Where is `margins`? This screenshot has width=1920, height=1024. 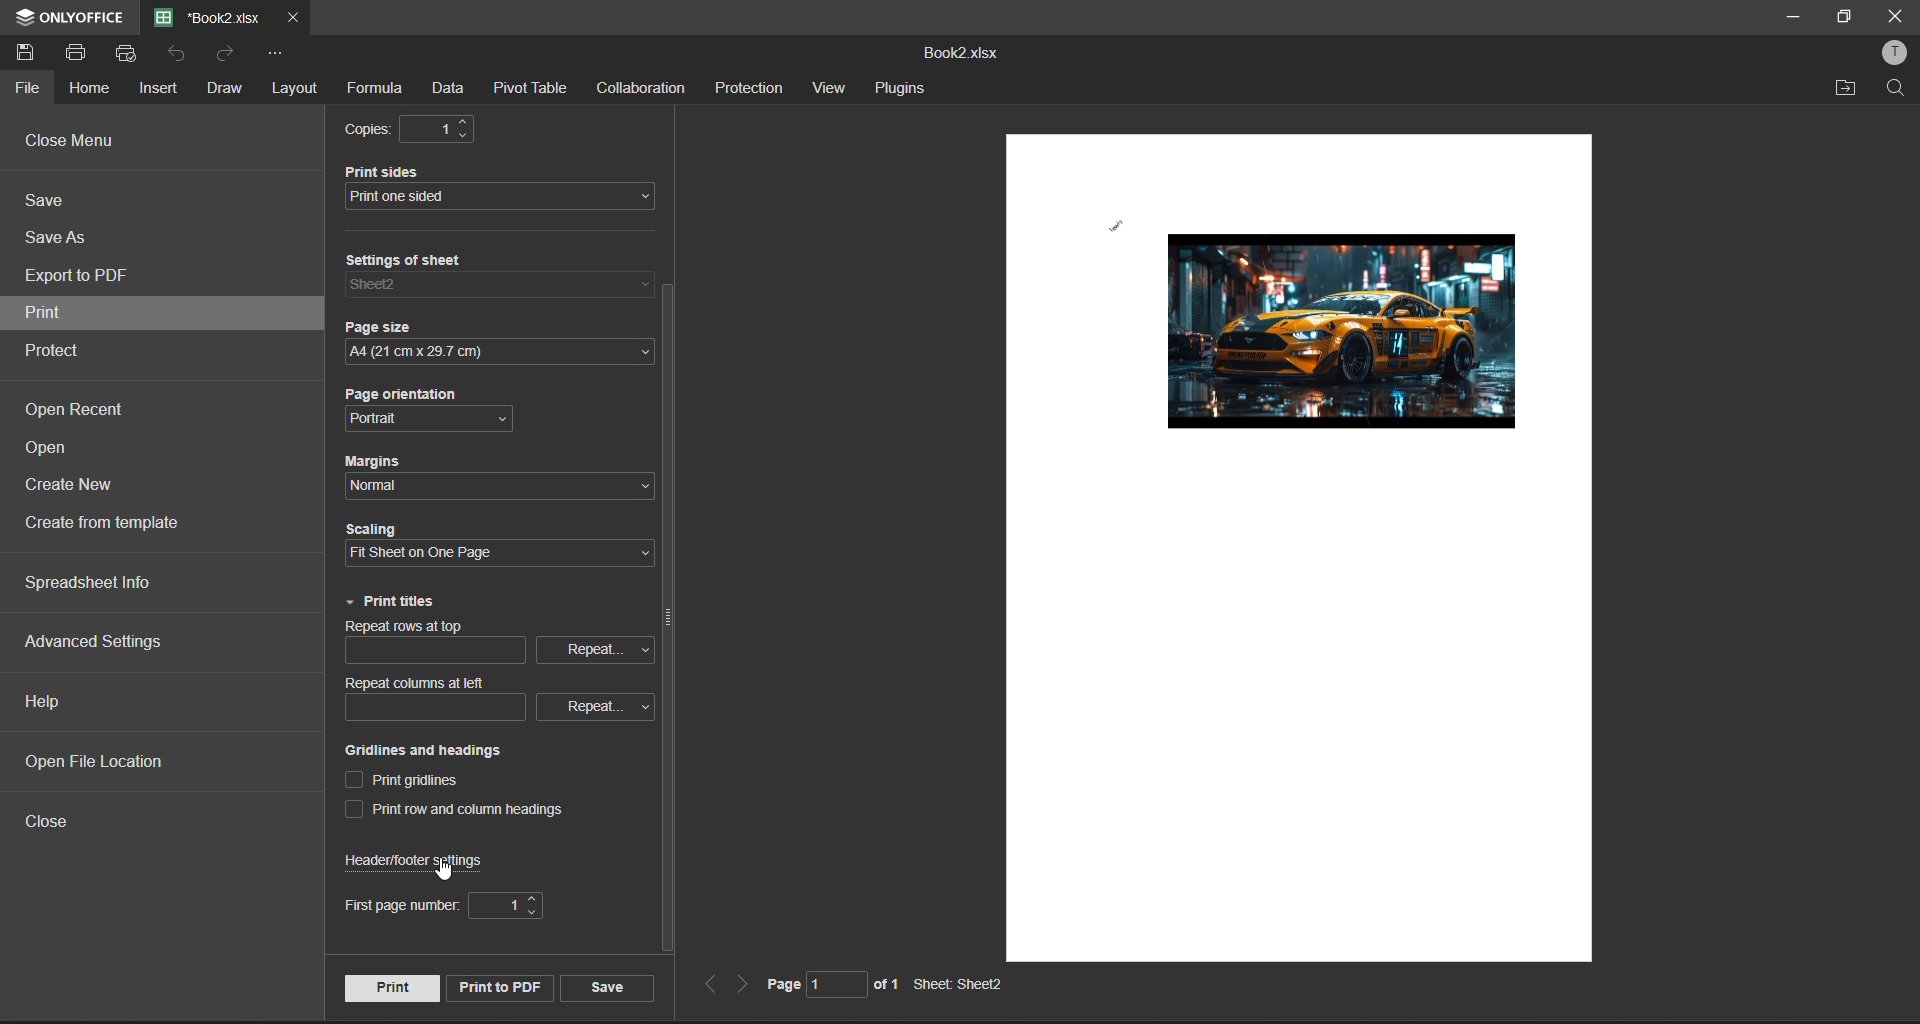
margins is located at coordinates (484, 471).